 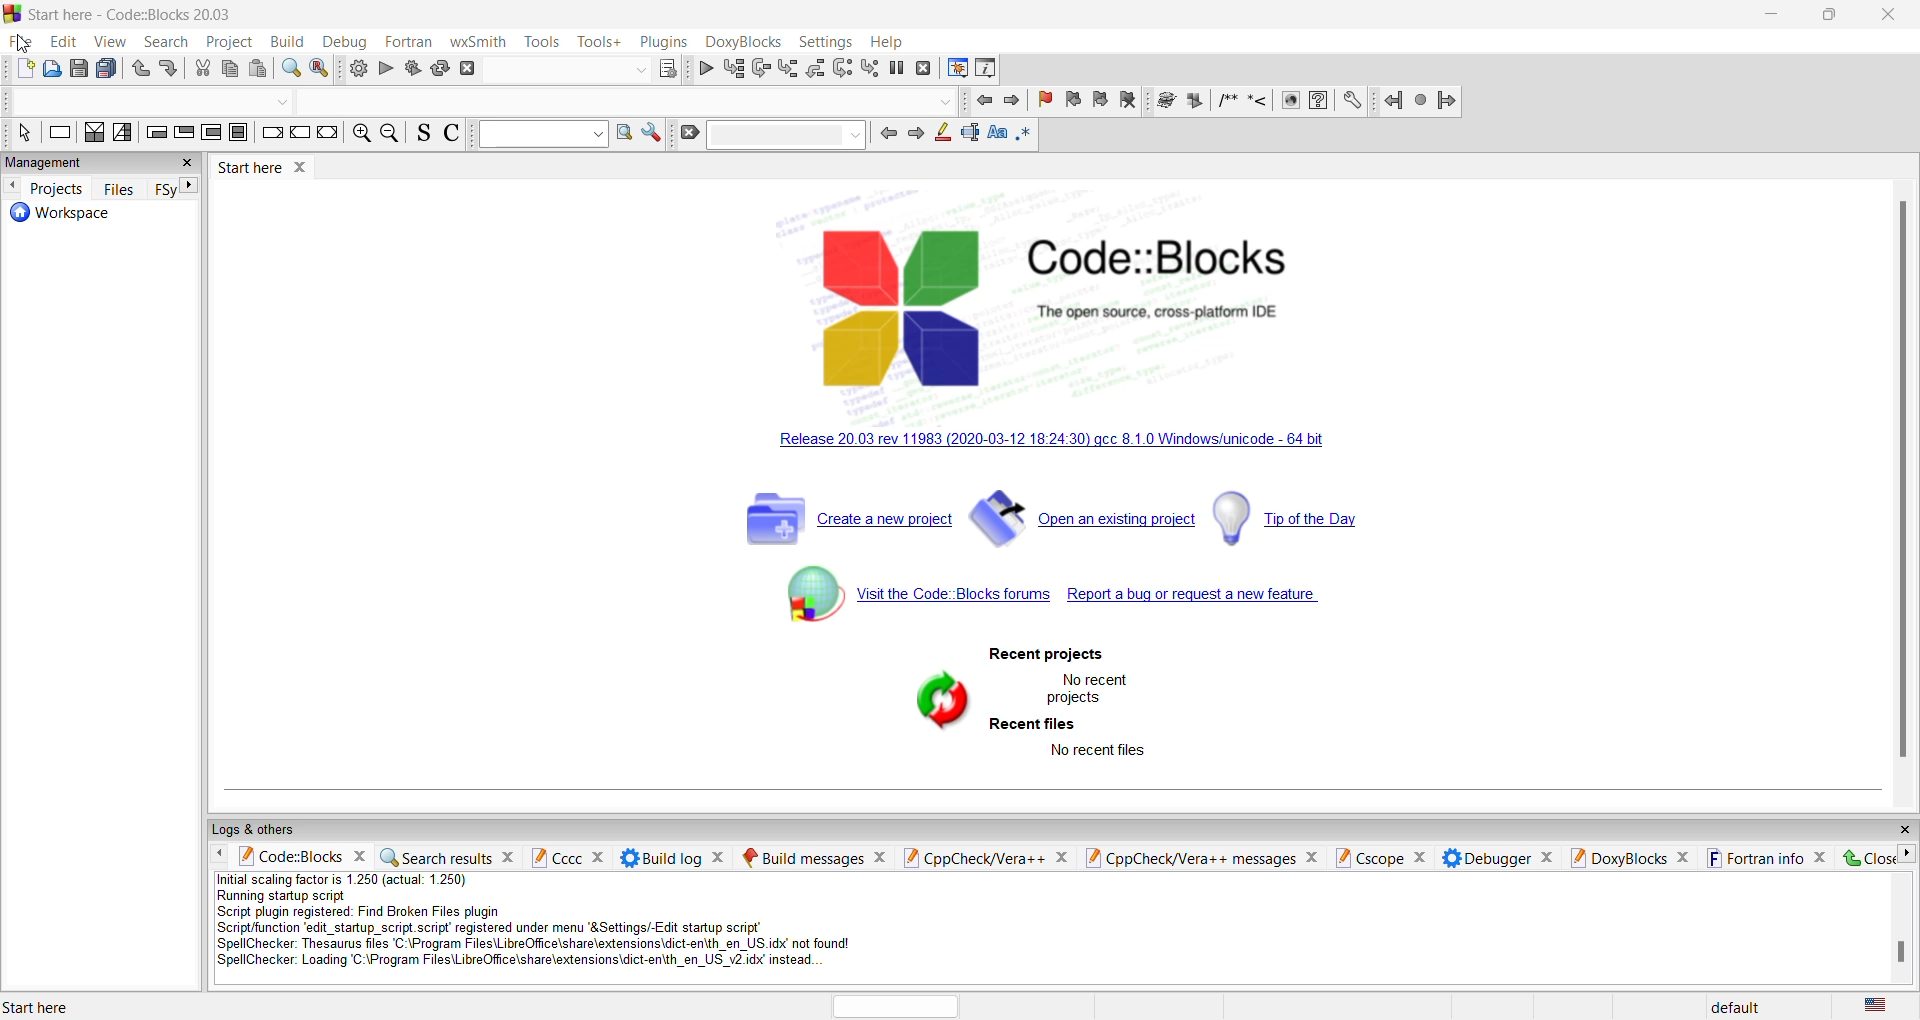 I want to click on logo, so click(x=12, y=12).